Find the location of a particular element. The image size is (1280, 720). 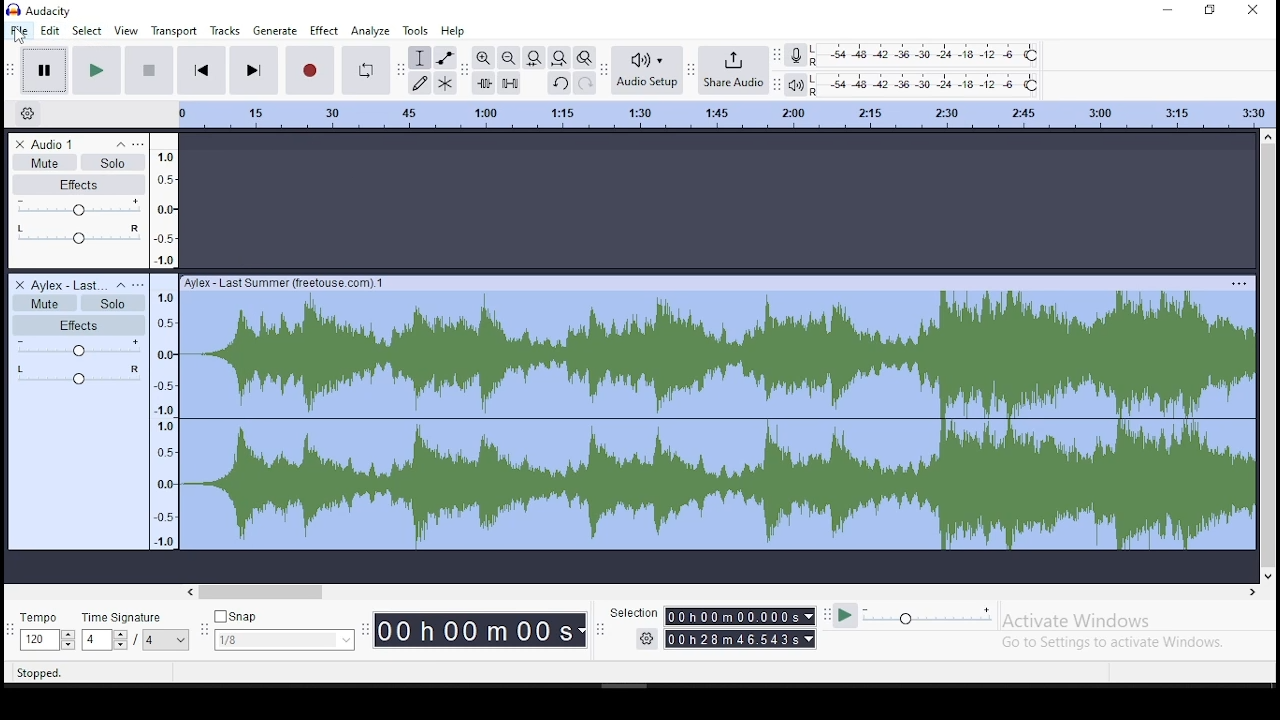

close window is located at coordinates (1257, 10).